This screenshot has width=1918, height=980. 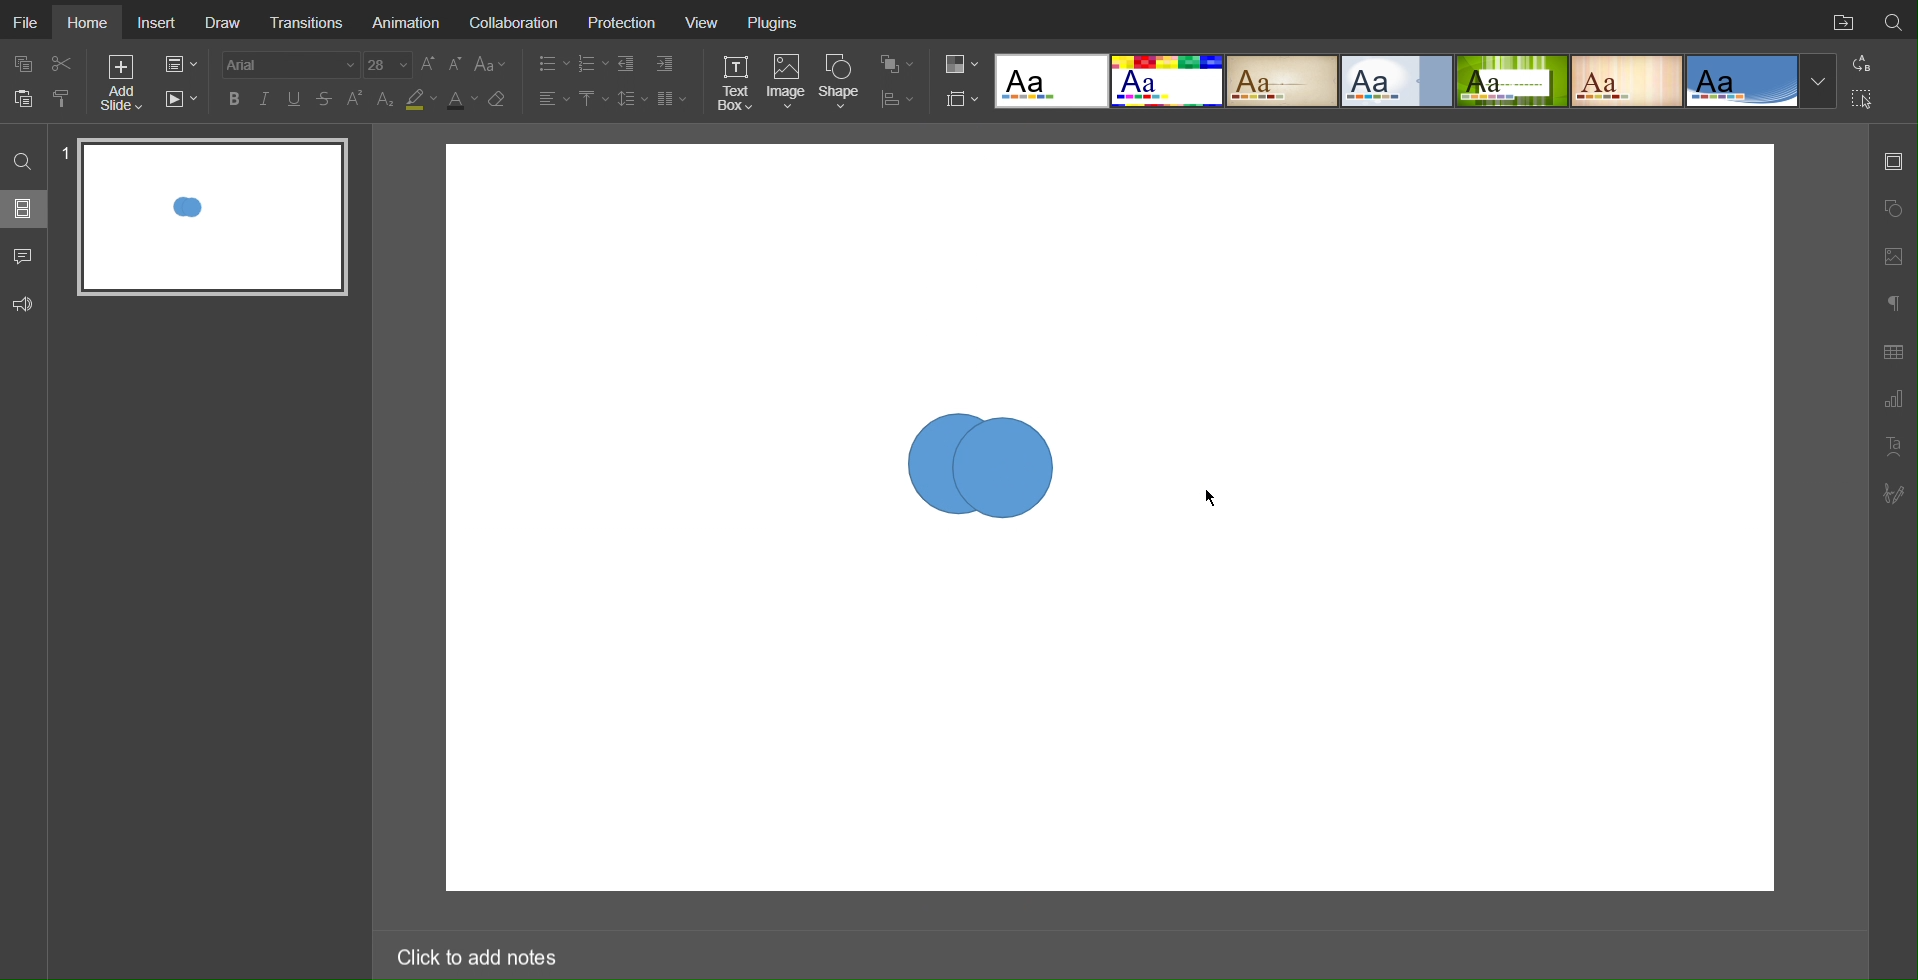 What do you see at coordinates (356, 99) in the screenshot?
I see `Superscript` at bounding box center [356, 99].